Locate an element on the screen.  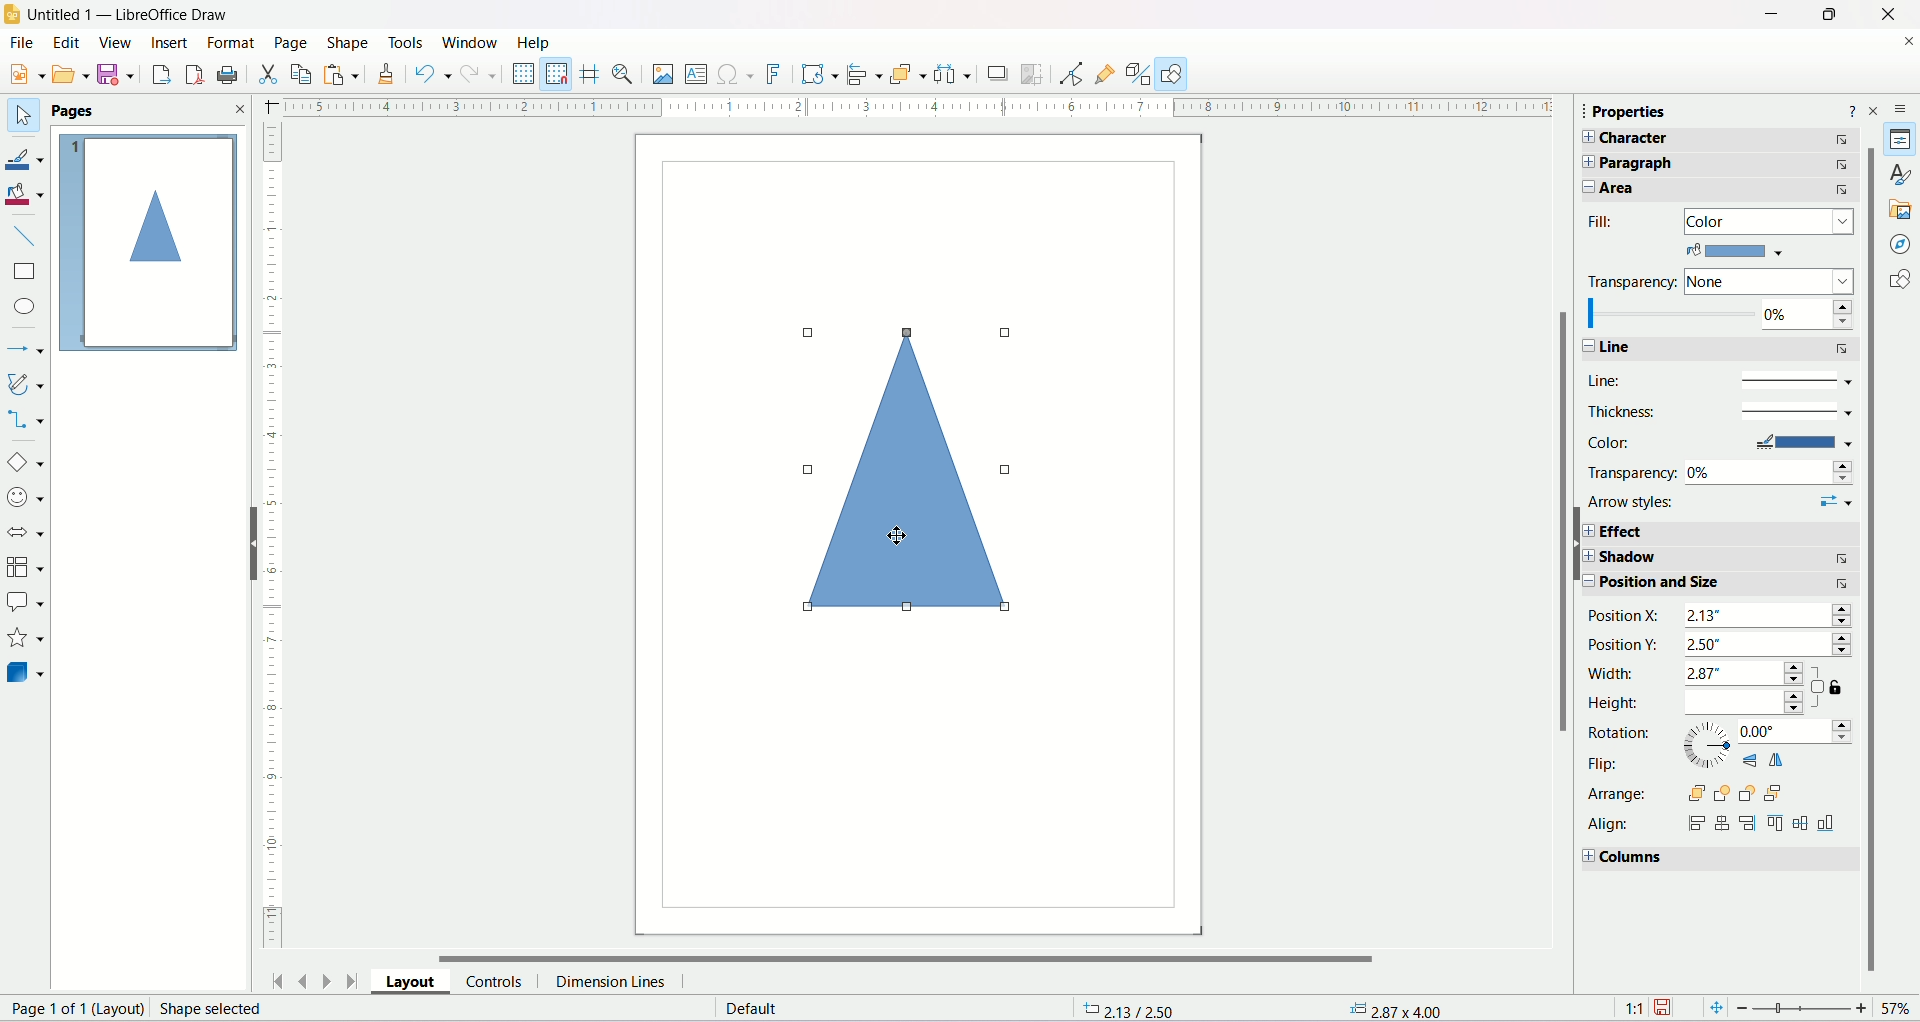
Snap to grid is located at coordinates (557, 74).